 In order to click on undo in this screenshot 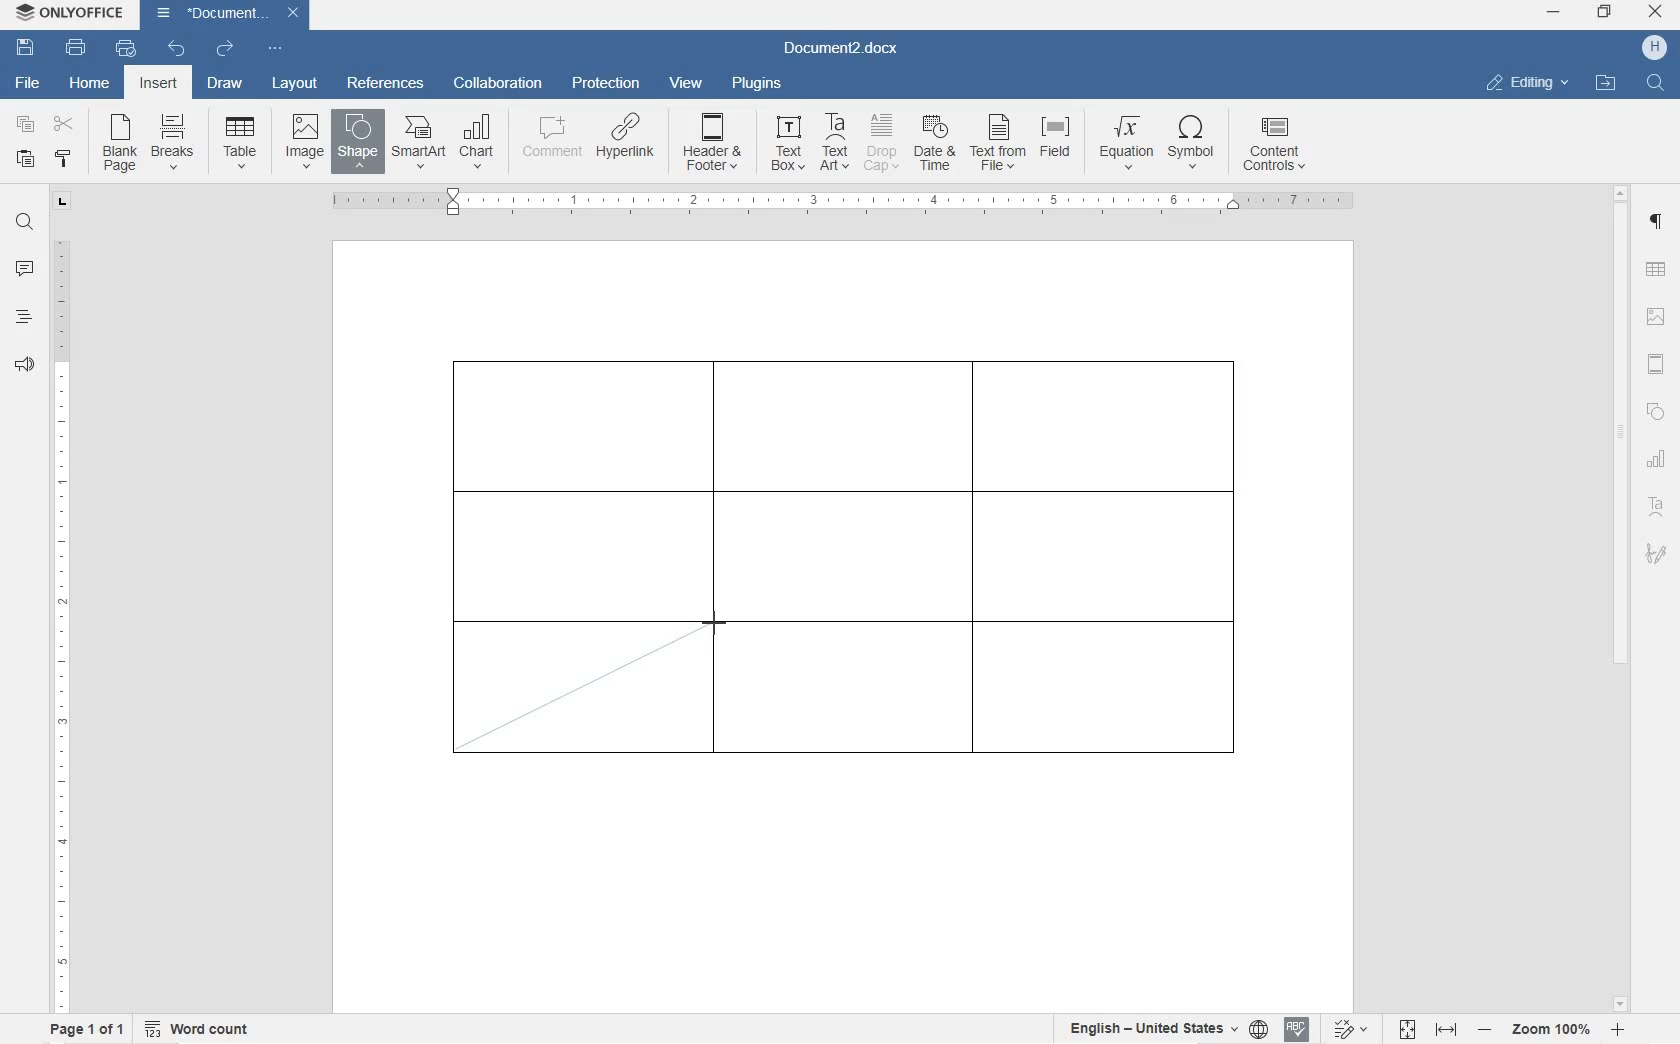, I will do `click(175, 49)`.